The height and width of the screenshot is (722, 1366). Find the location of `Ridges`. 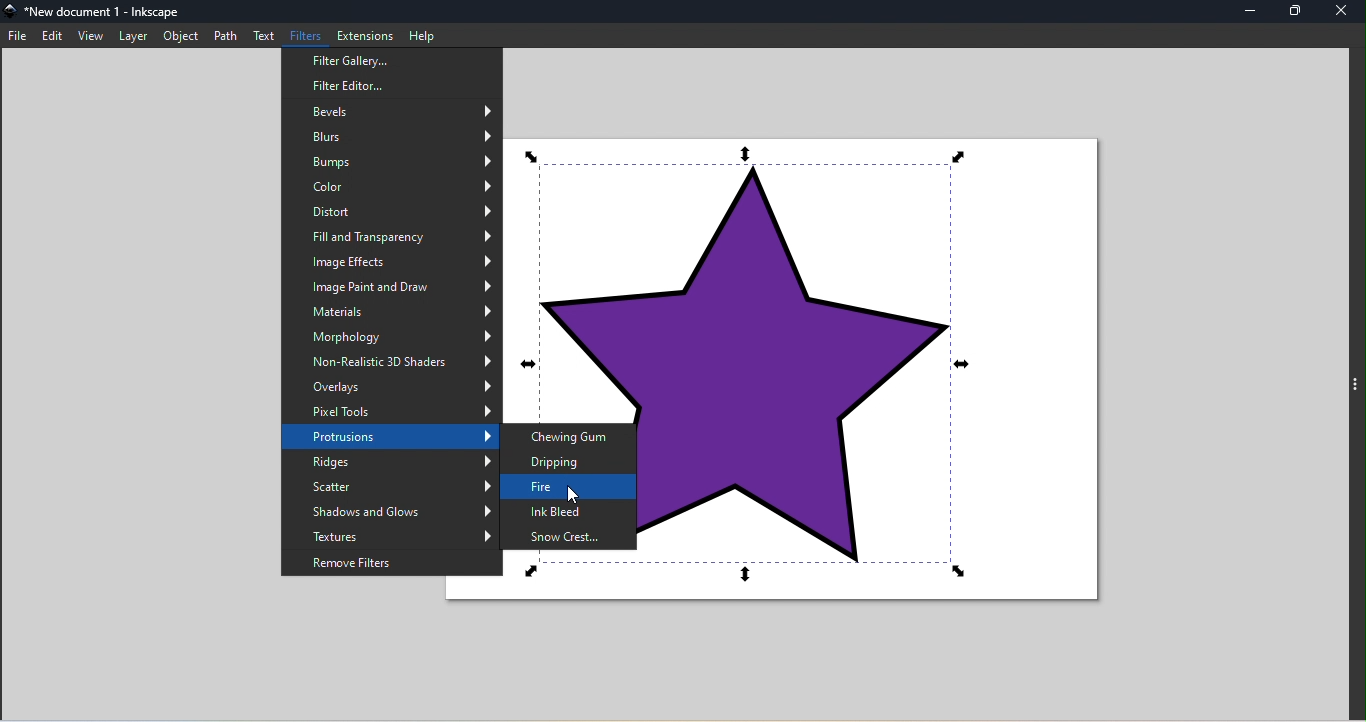

Ridges is located at coordinates (388, 462).